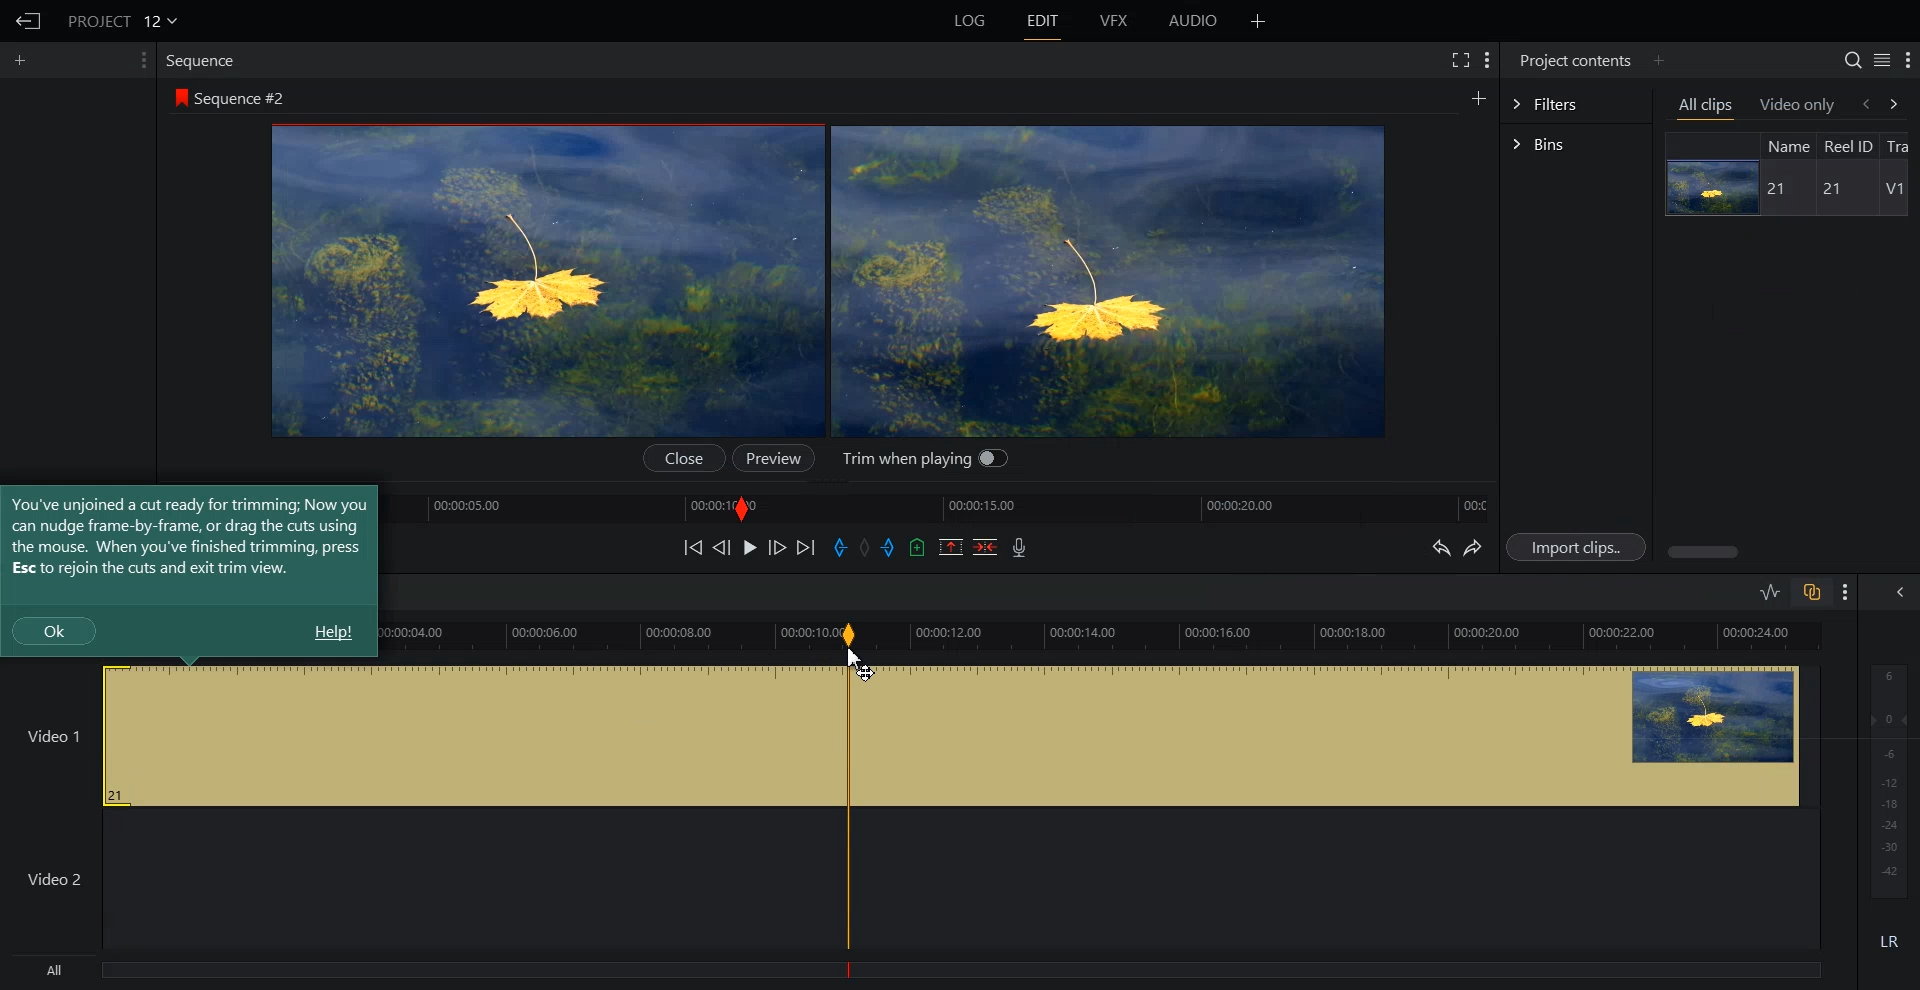 Image resolution: width=1920 pixels, height=990 pixels. Describe the element at coordinates (1886, 945) in the screenshot. I see `LR` at that location.